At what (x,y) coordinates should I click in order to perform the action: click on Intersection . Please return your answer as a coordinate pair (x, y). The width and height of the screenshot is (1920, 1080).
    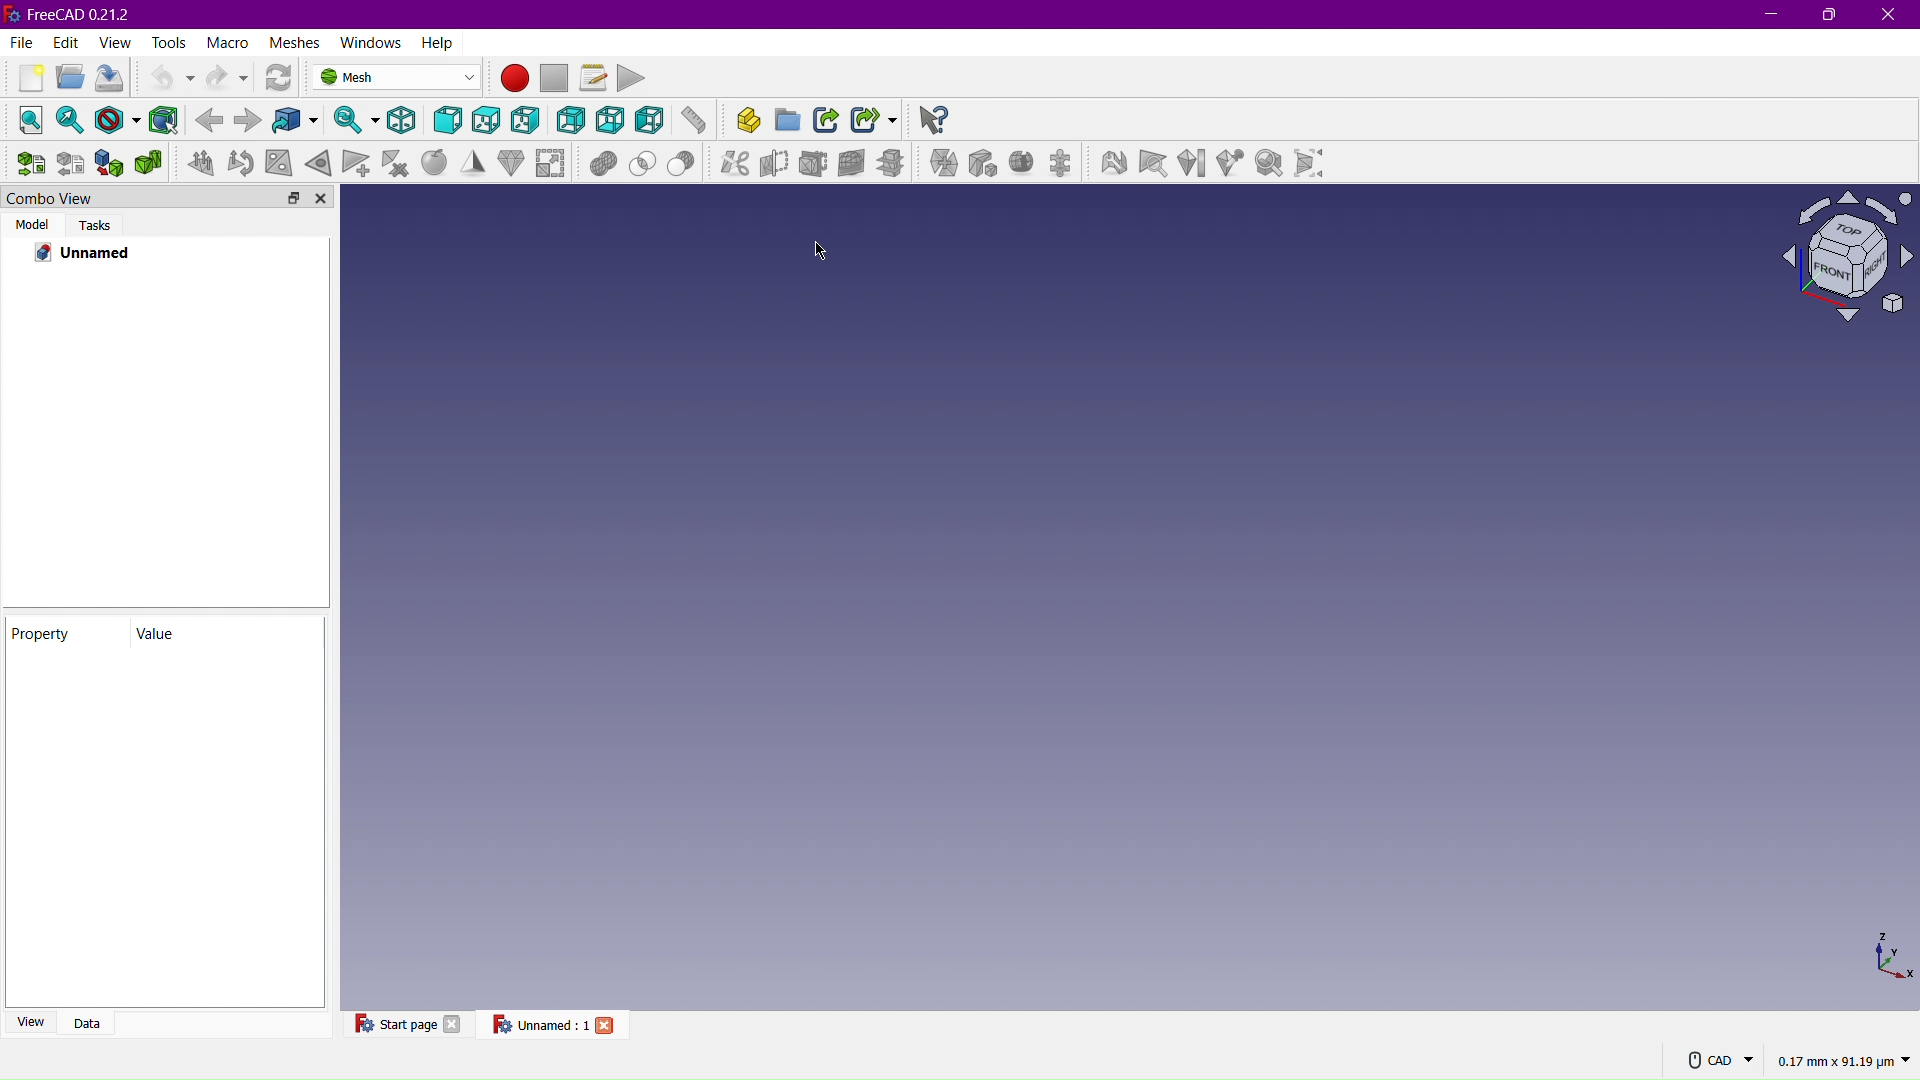
    Looking at the image, I should click on (644, 161).